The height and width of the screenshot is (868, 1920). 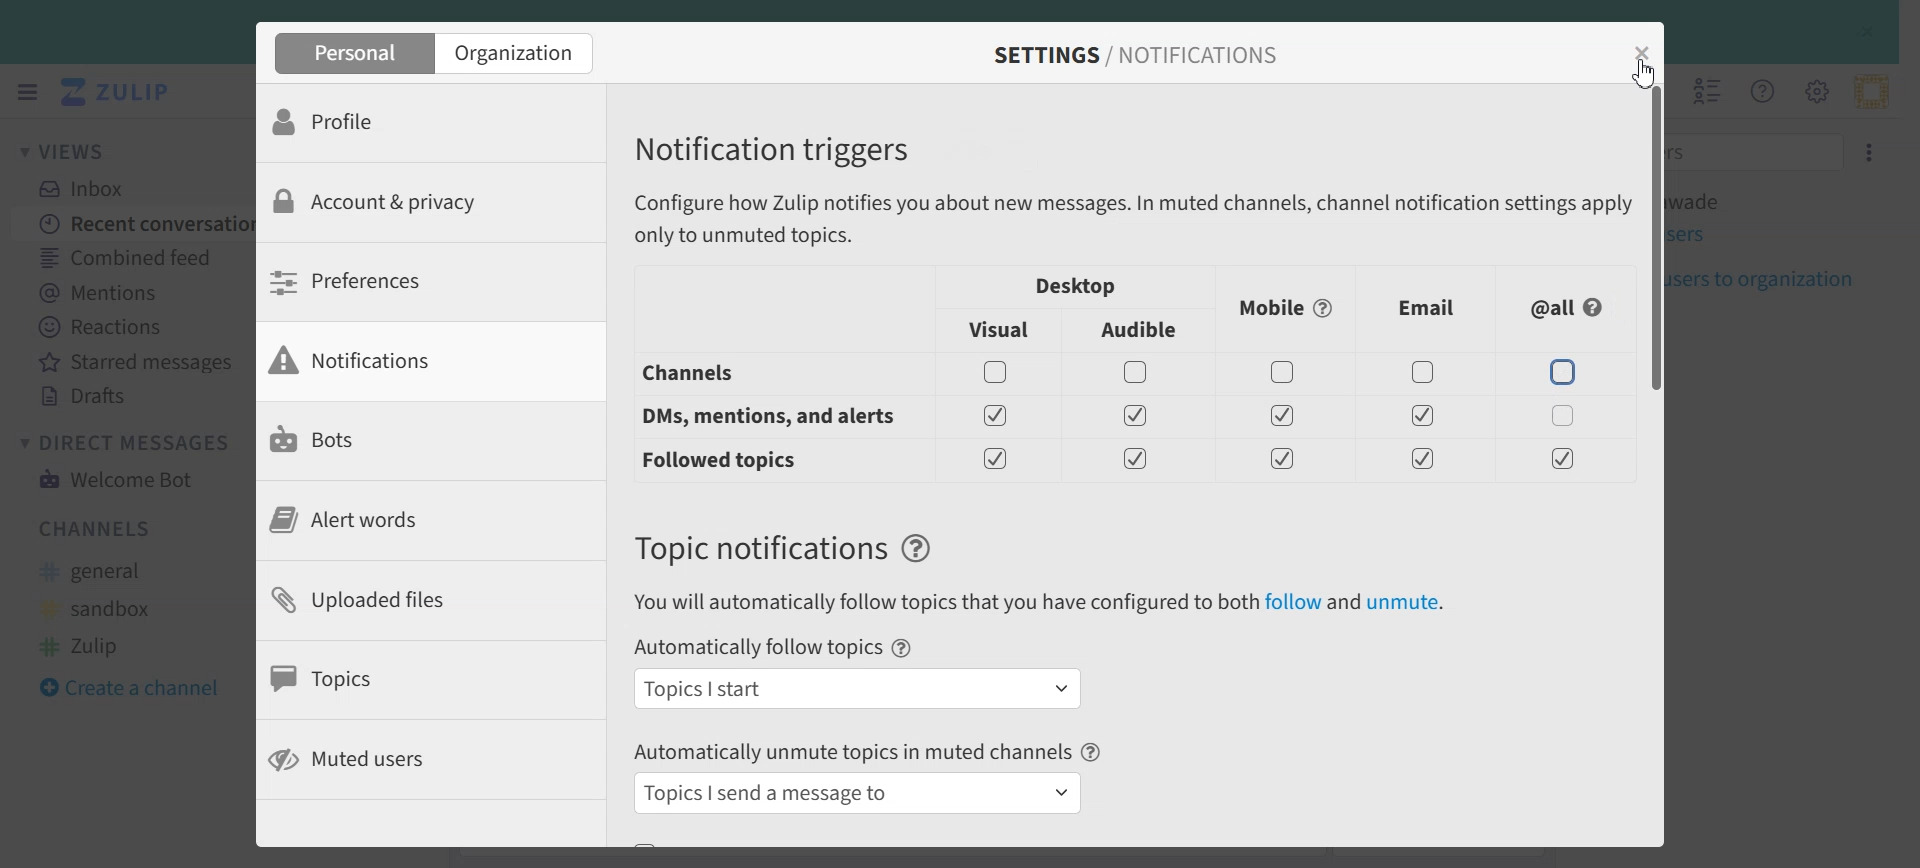 What do you see at coordinates (133, 327) in the screenshot?
I see `Reactions` at bounding box center [133, 327].